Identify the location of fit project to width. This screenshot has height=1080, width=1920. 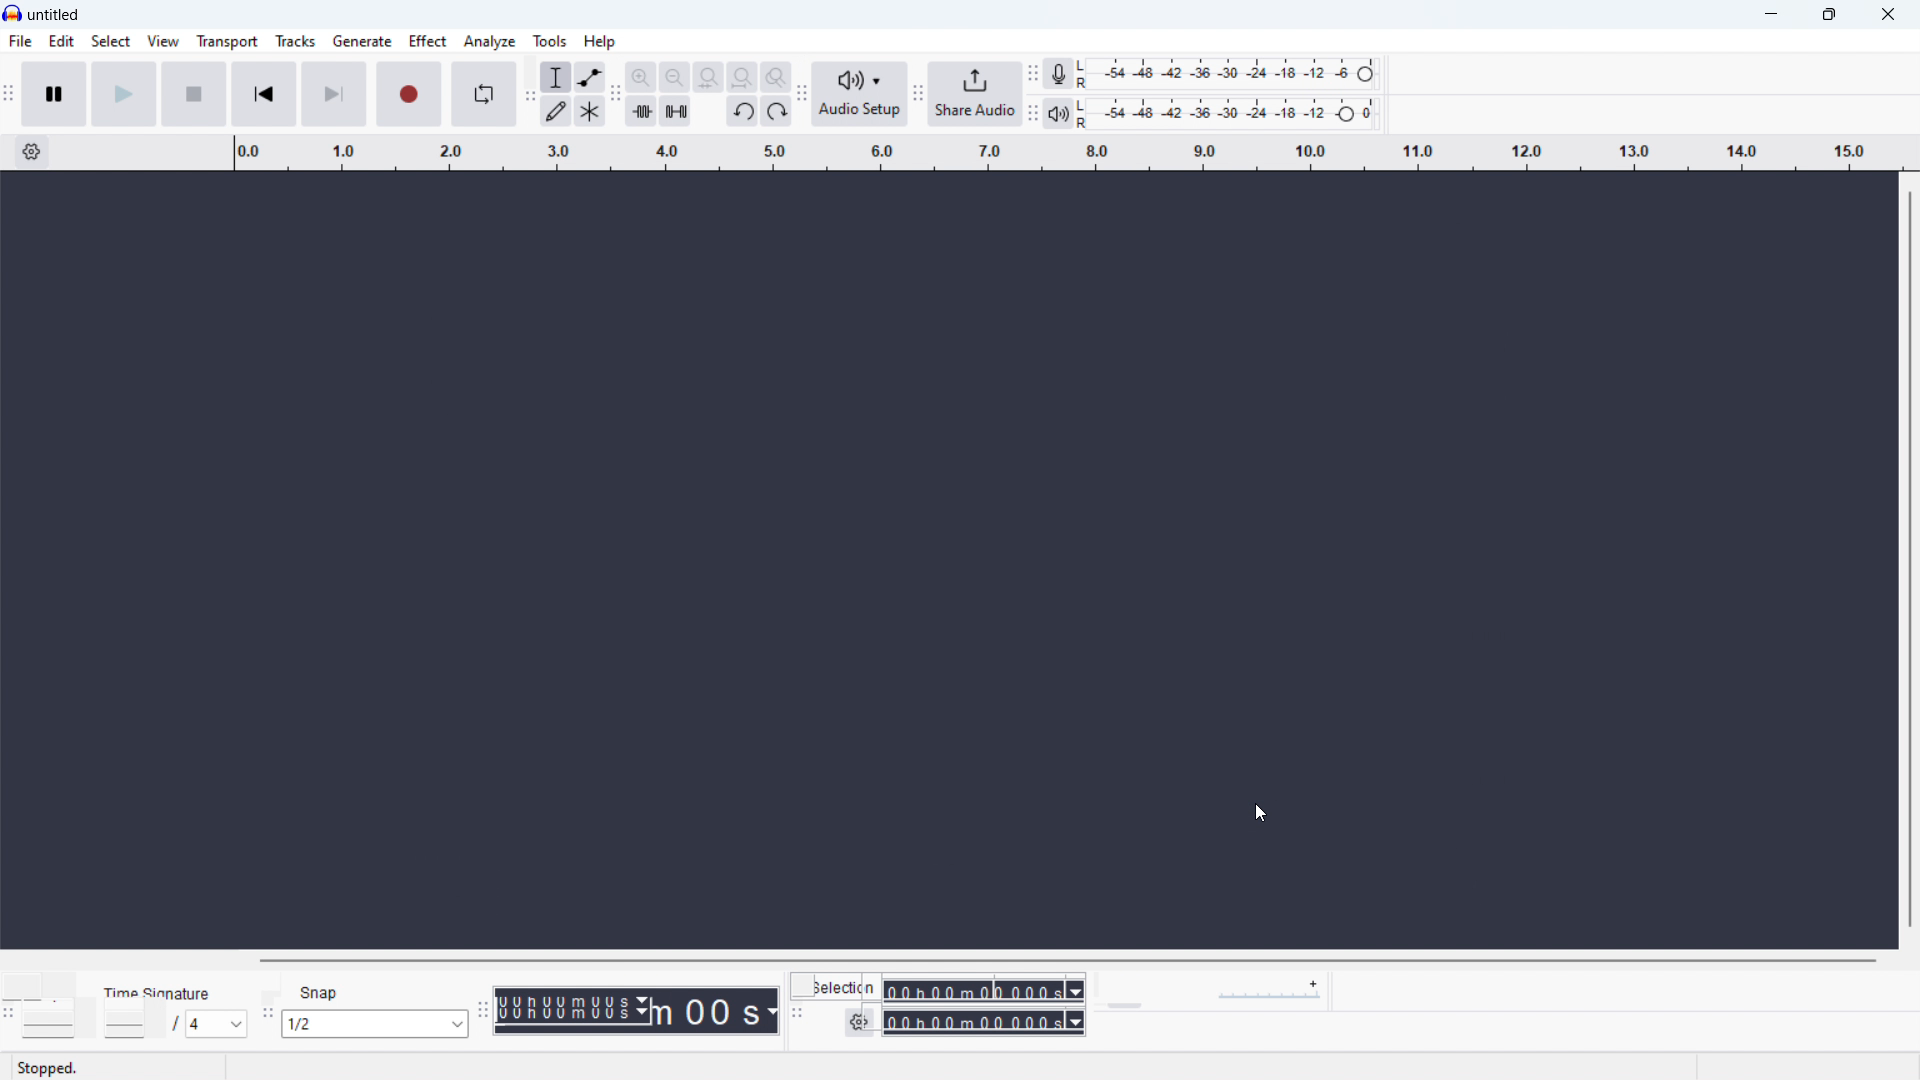
(741, 77).